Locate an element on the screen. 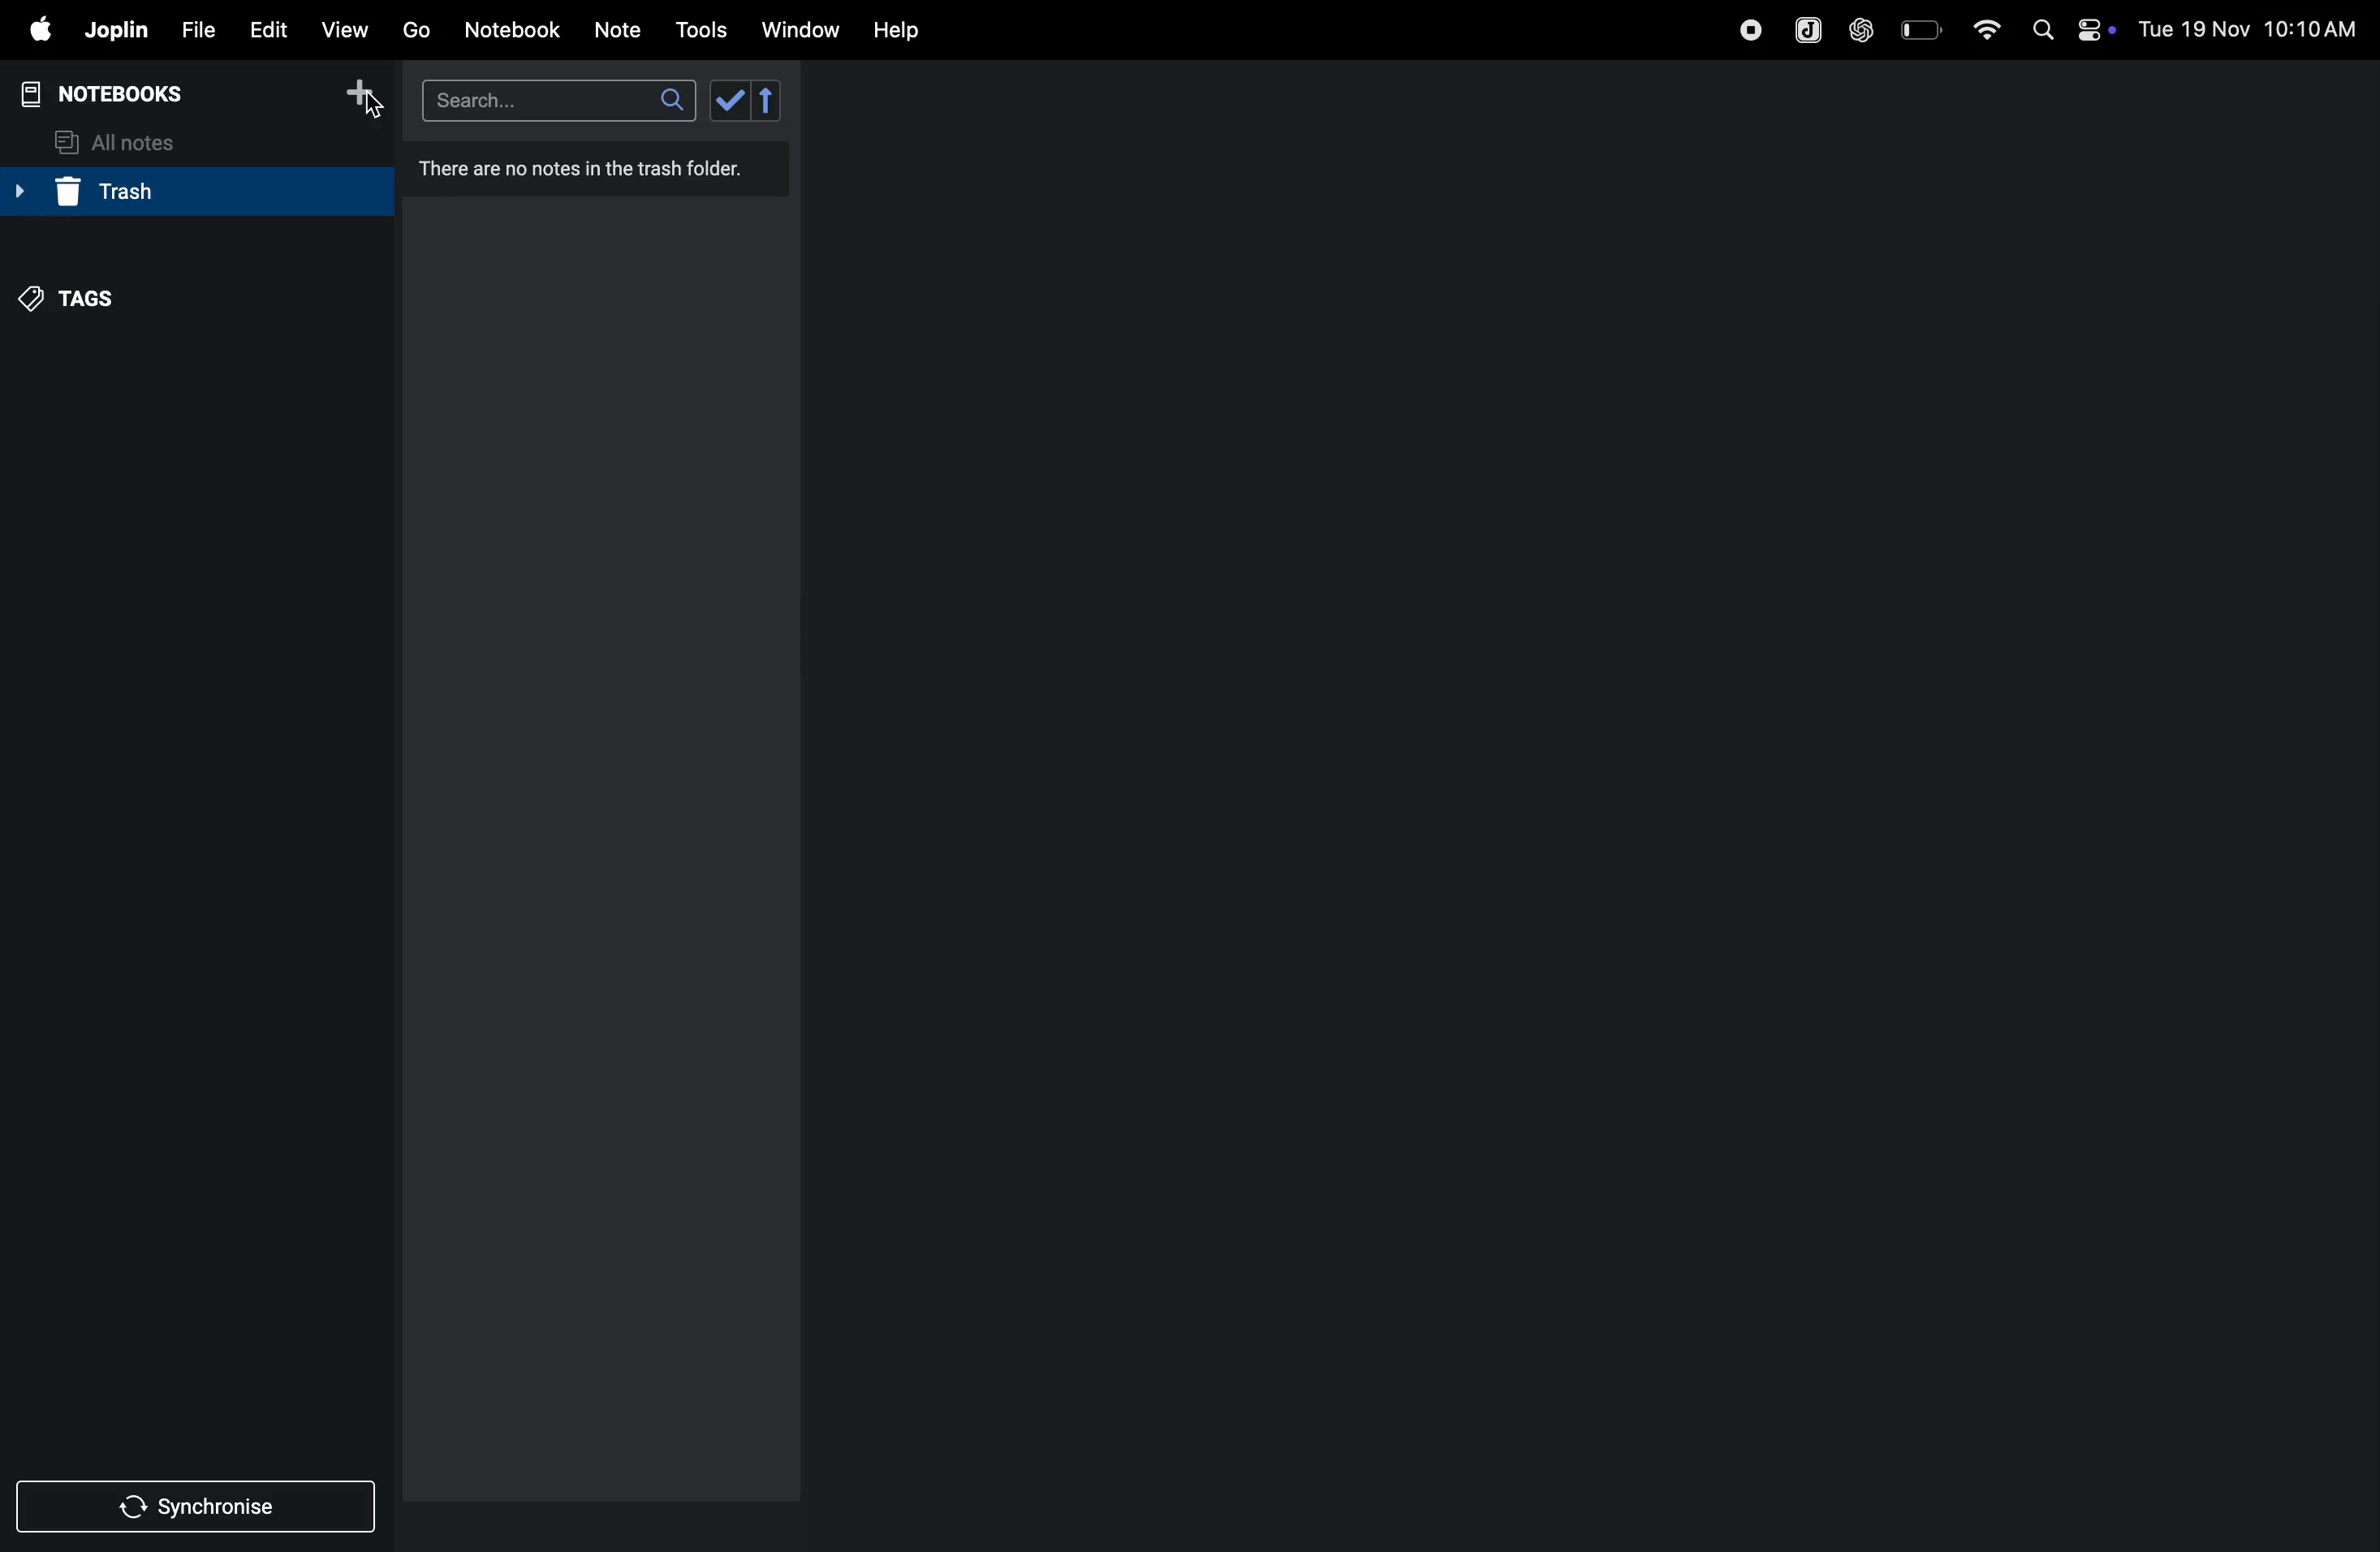 This screenshot has width=2380, height=1552. search  is located at coordinates (552, 99).